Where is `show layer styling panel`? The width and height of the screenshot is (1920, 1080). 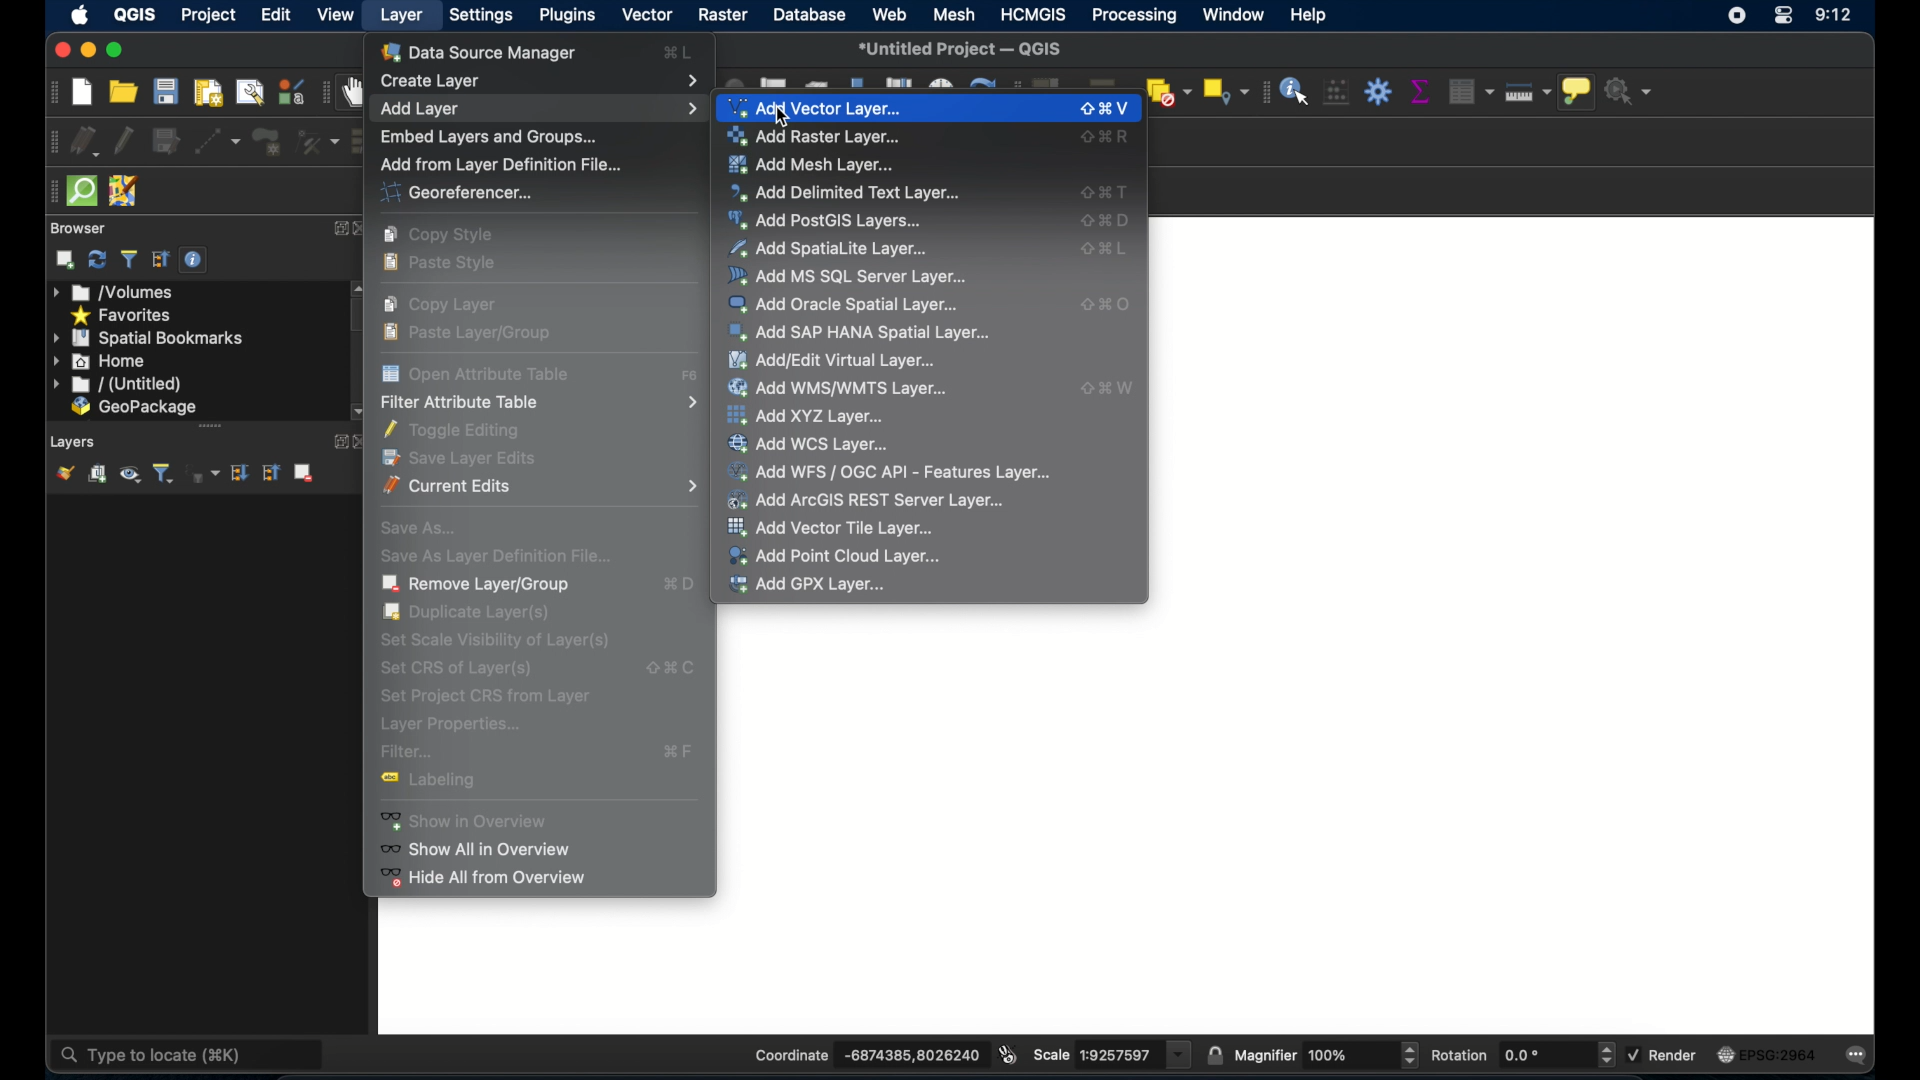 show layer styling panel is located at coordinates (64, 474).